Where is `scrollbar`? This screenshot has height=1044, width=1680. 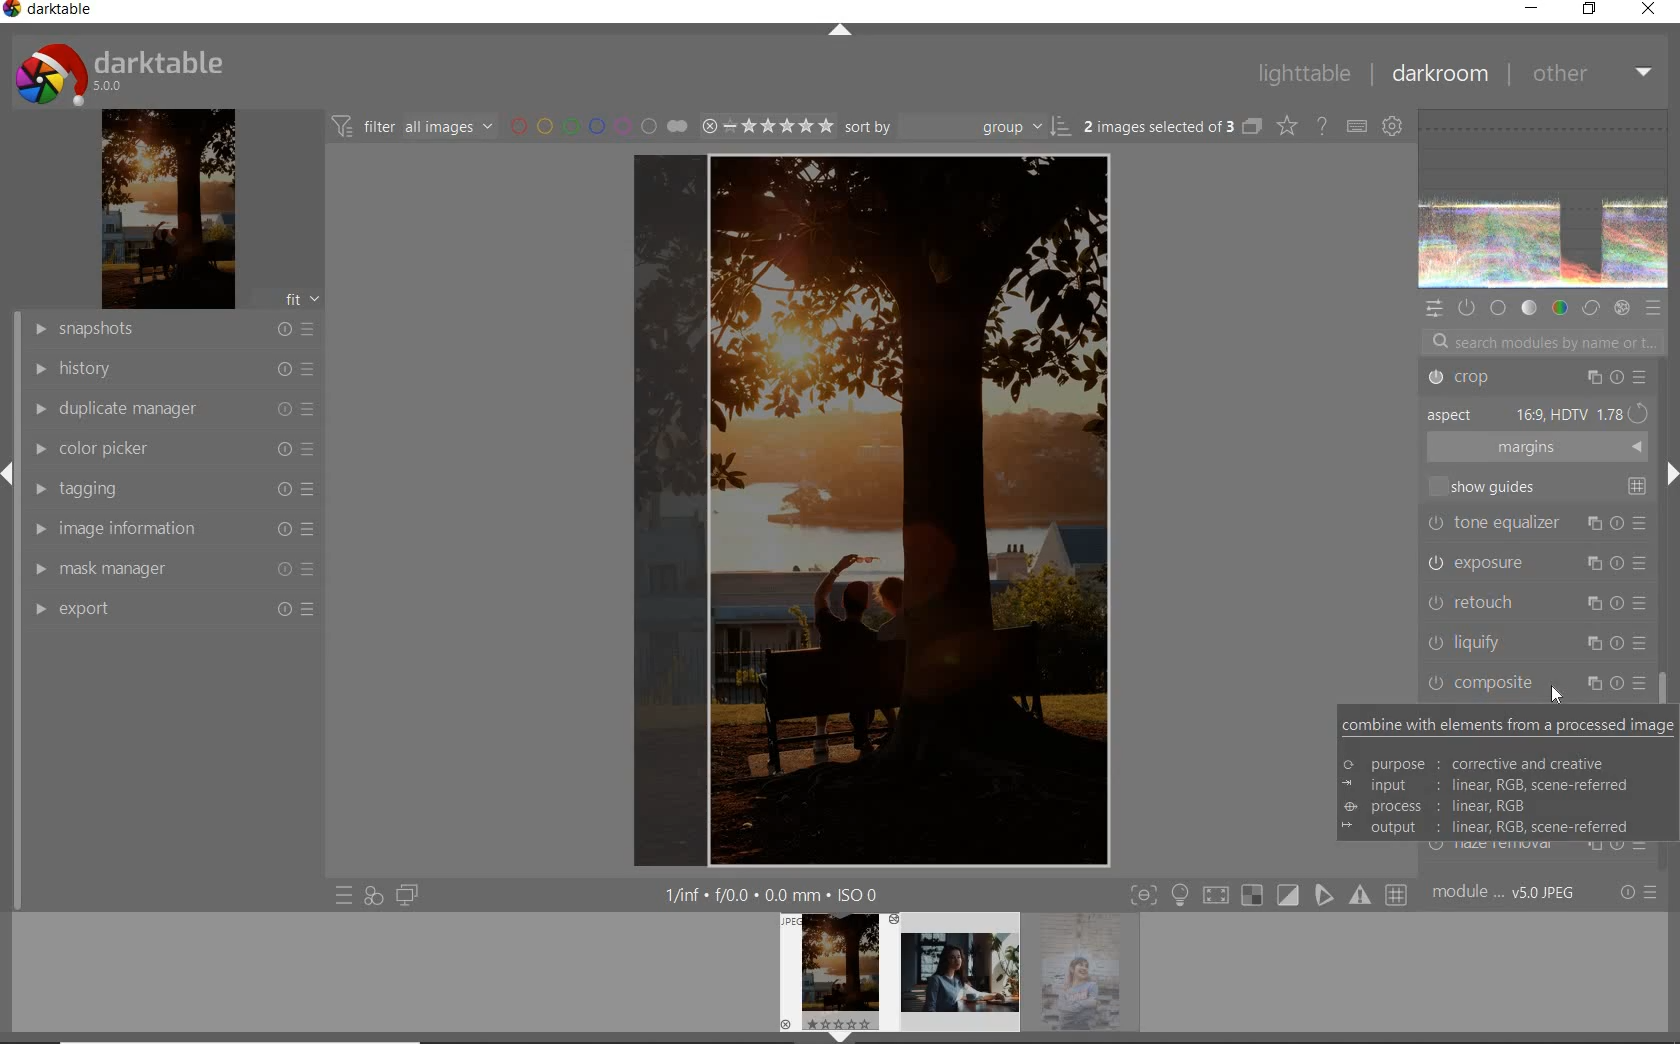
scrollbar is located at coordinates (1665, 720).